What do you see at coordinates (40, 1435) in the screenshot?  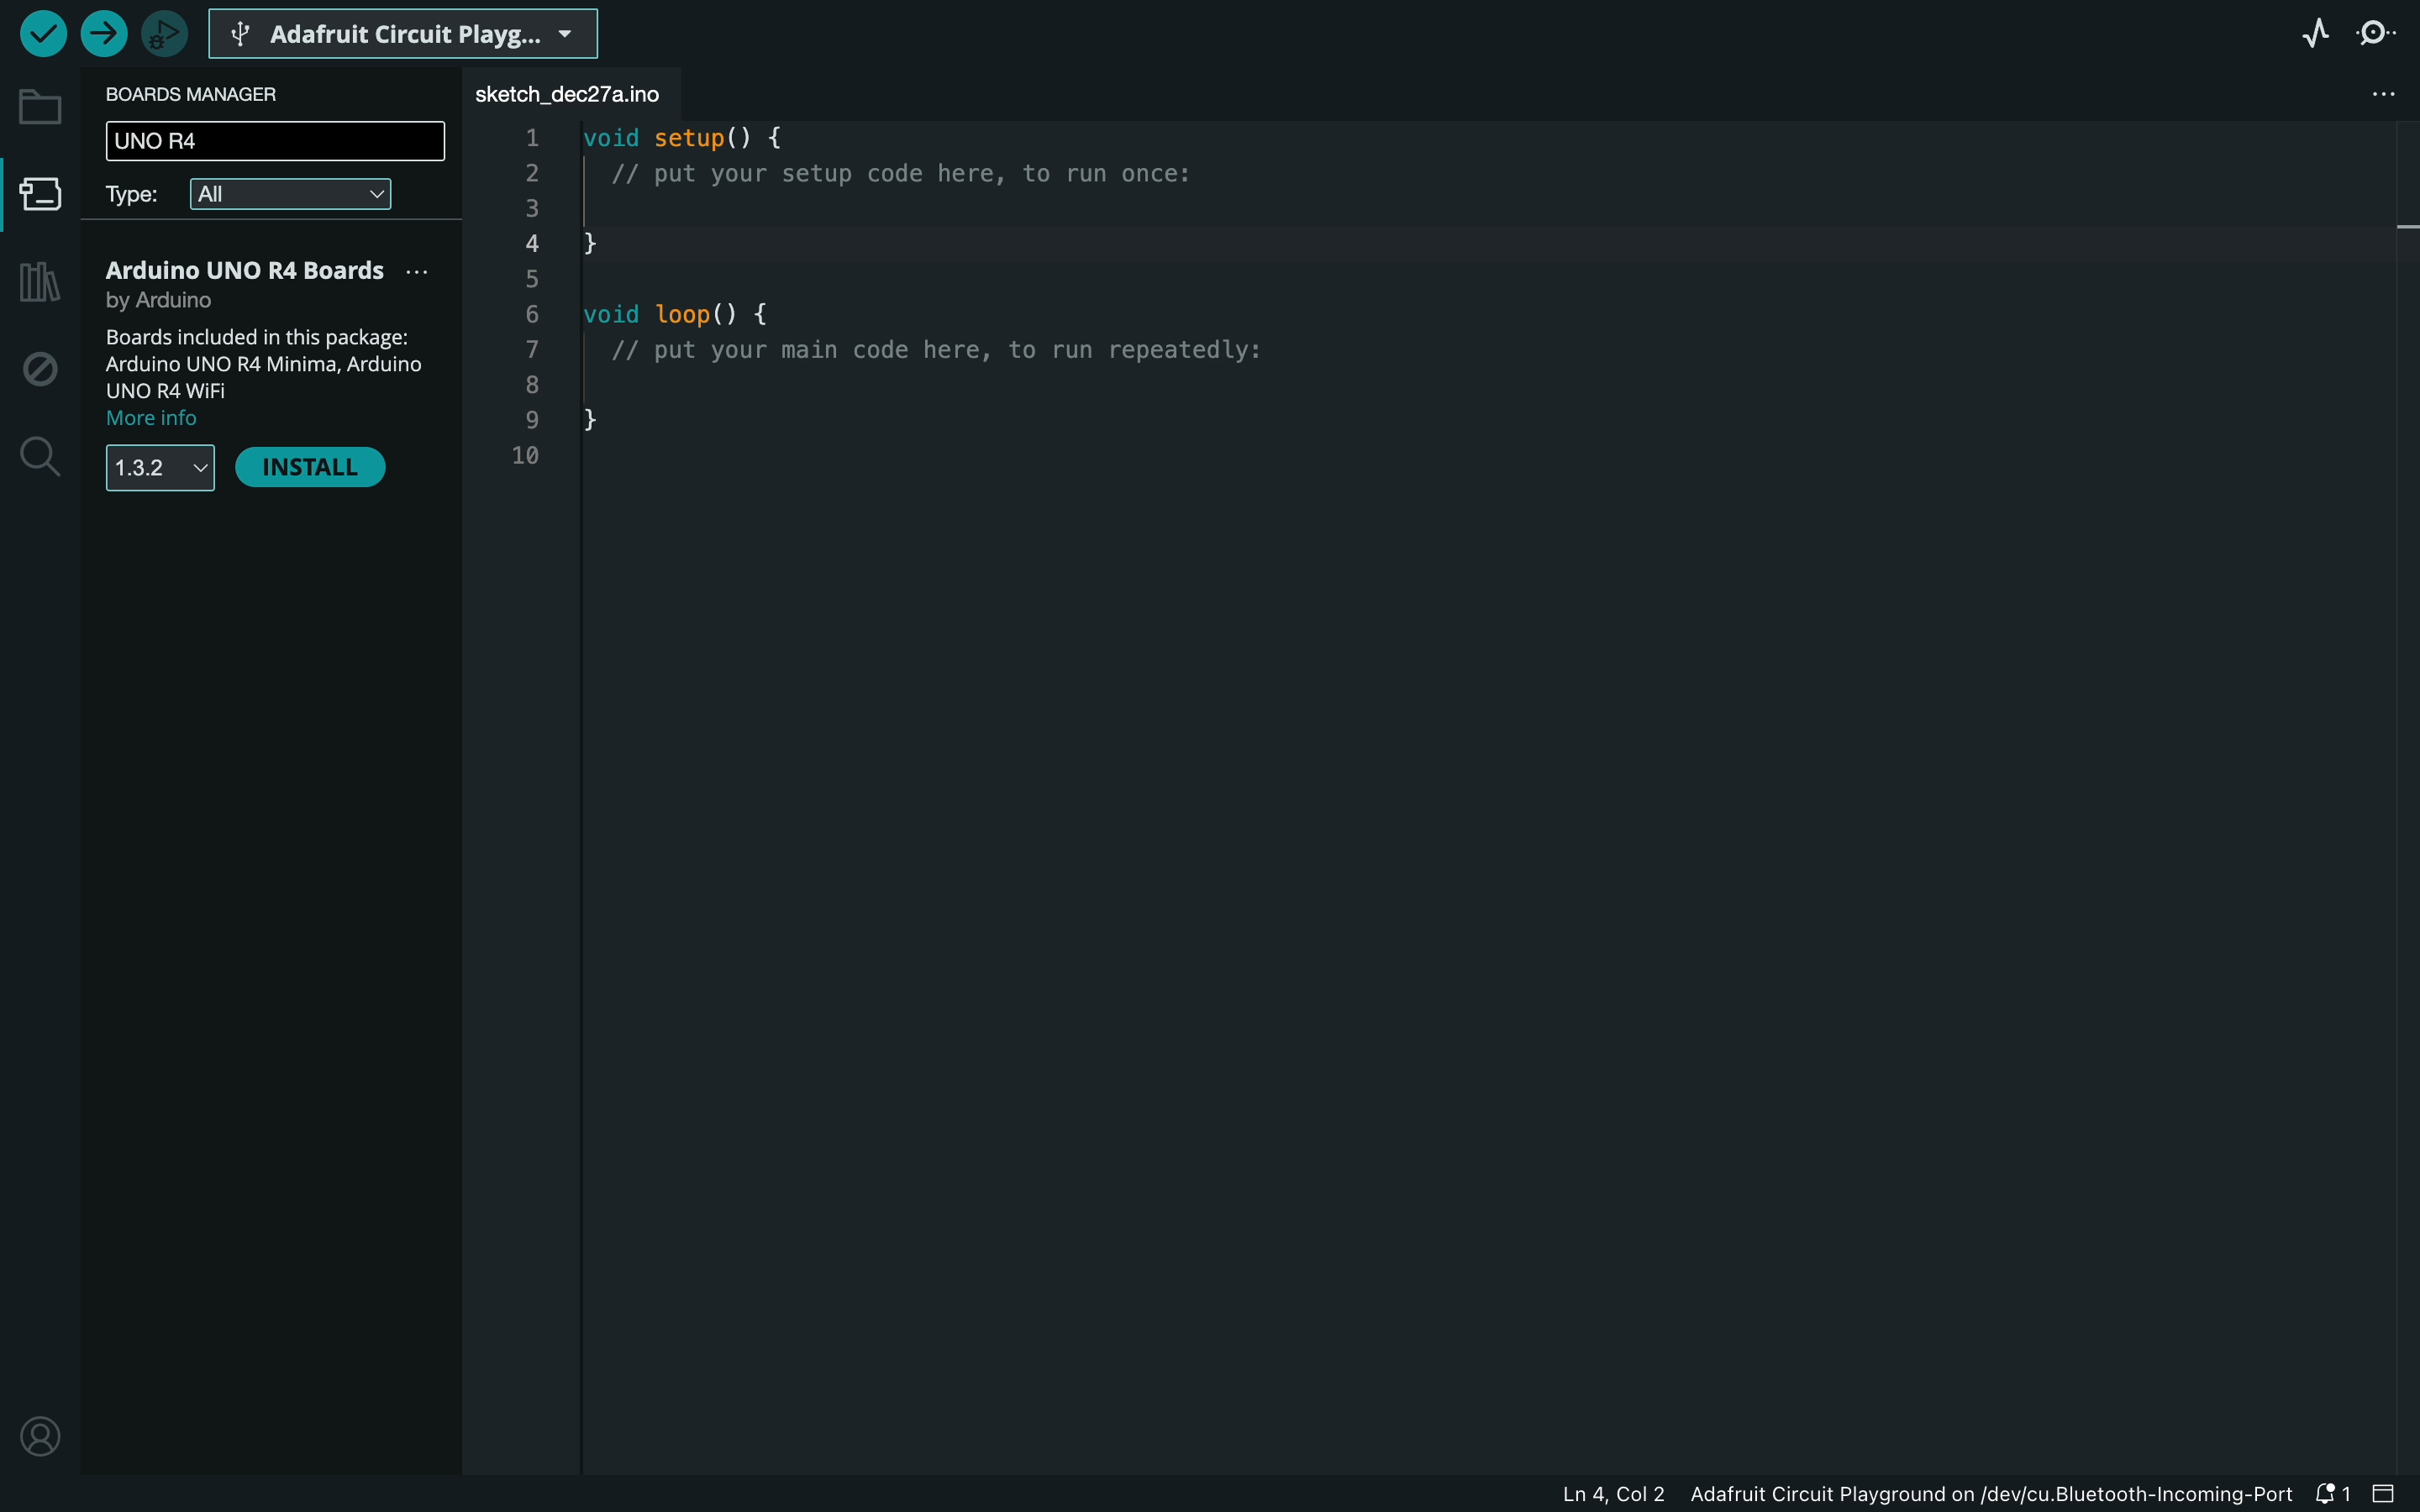 I see `profile` at bounding box center [40, 1435].